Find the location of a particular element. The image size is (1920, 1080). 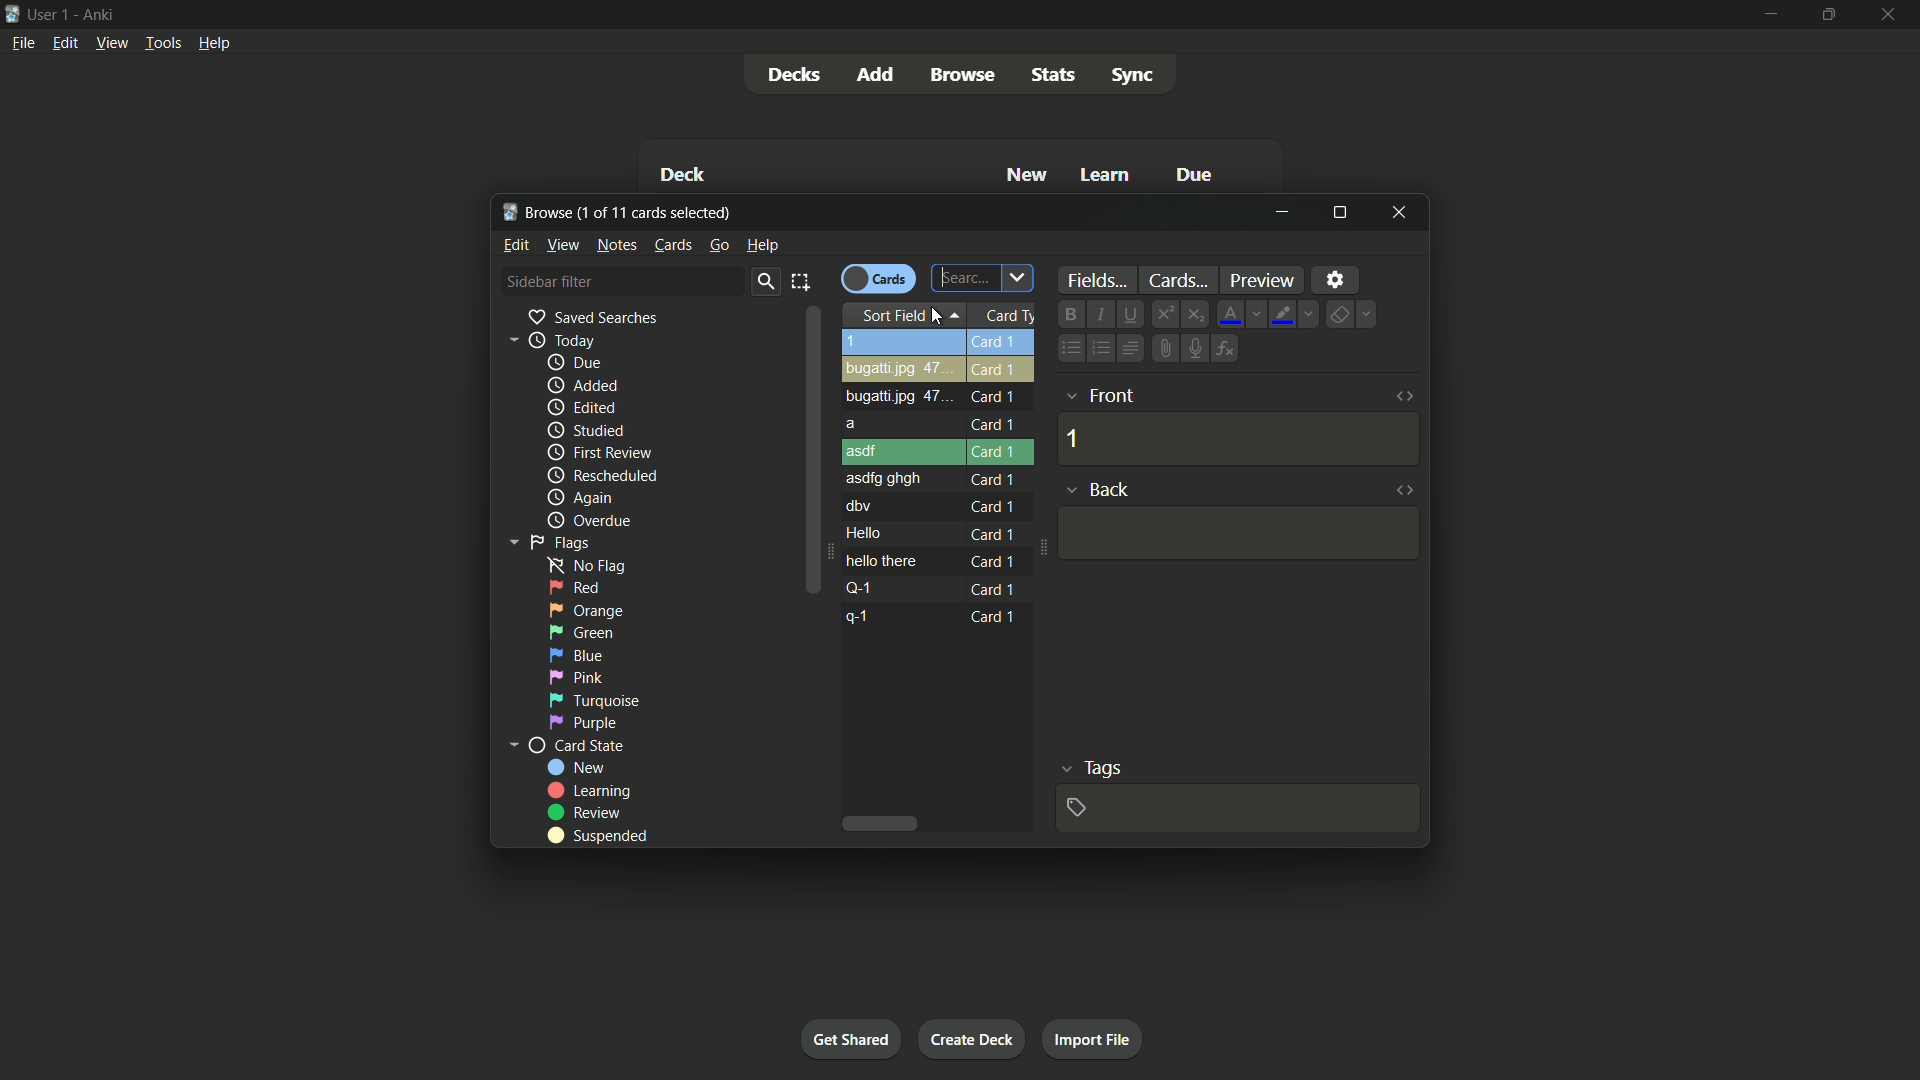

edit is located at coordinates (515, 244).